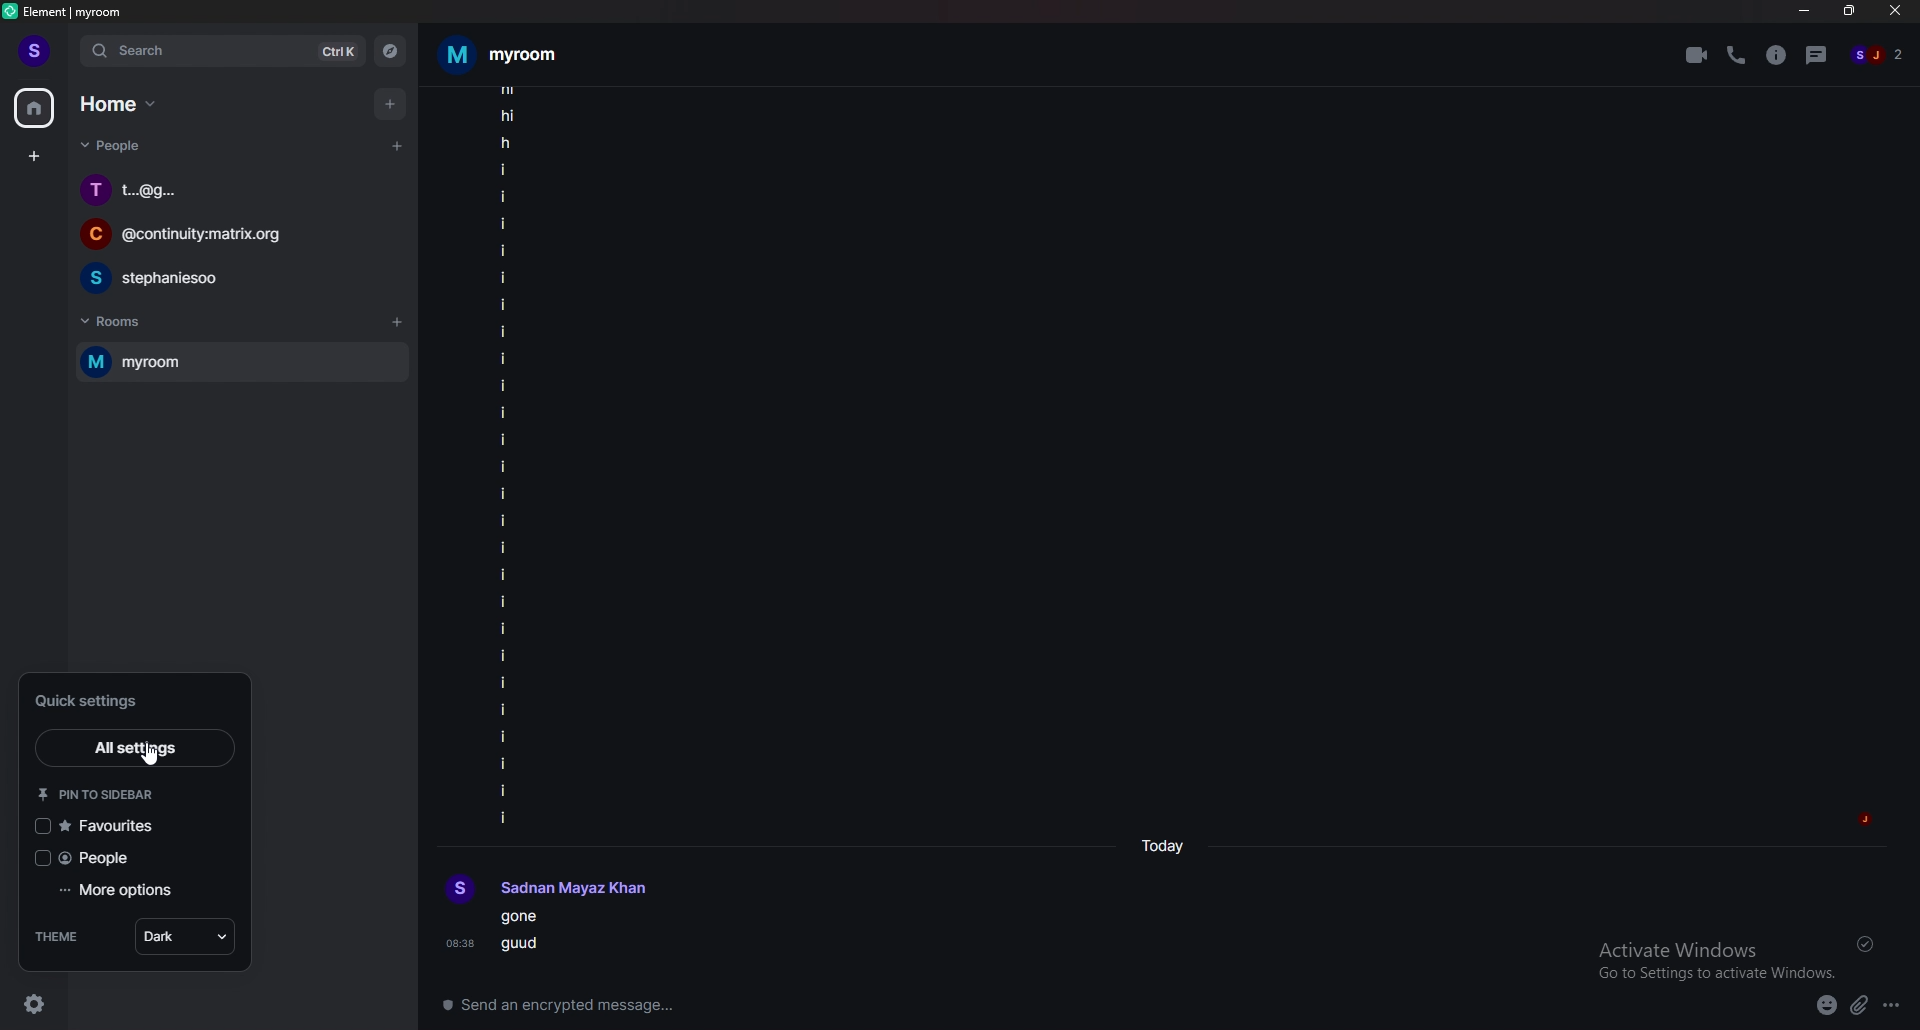 This screenshot has width=1920, height=1030. What do you see at coordinates (36, 109) in the screenshot?
I see `home` at bounding box center [36, 109].